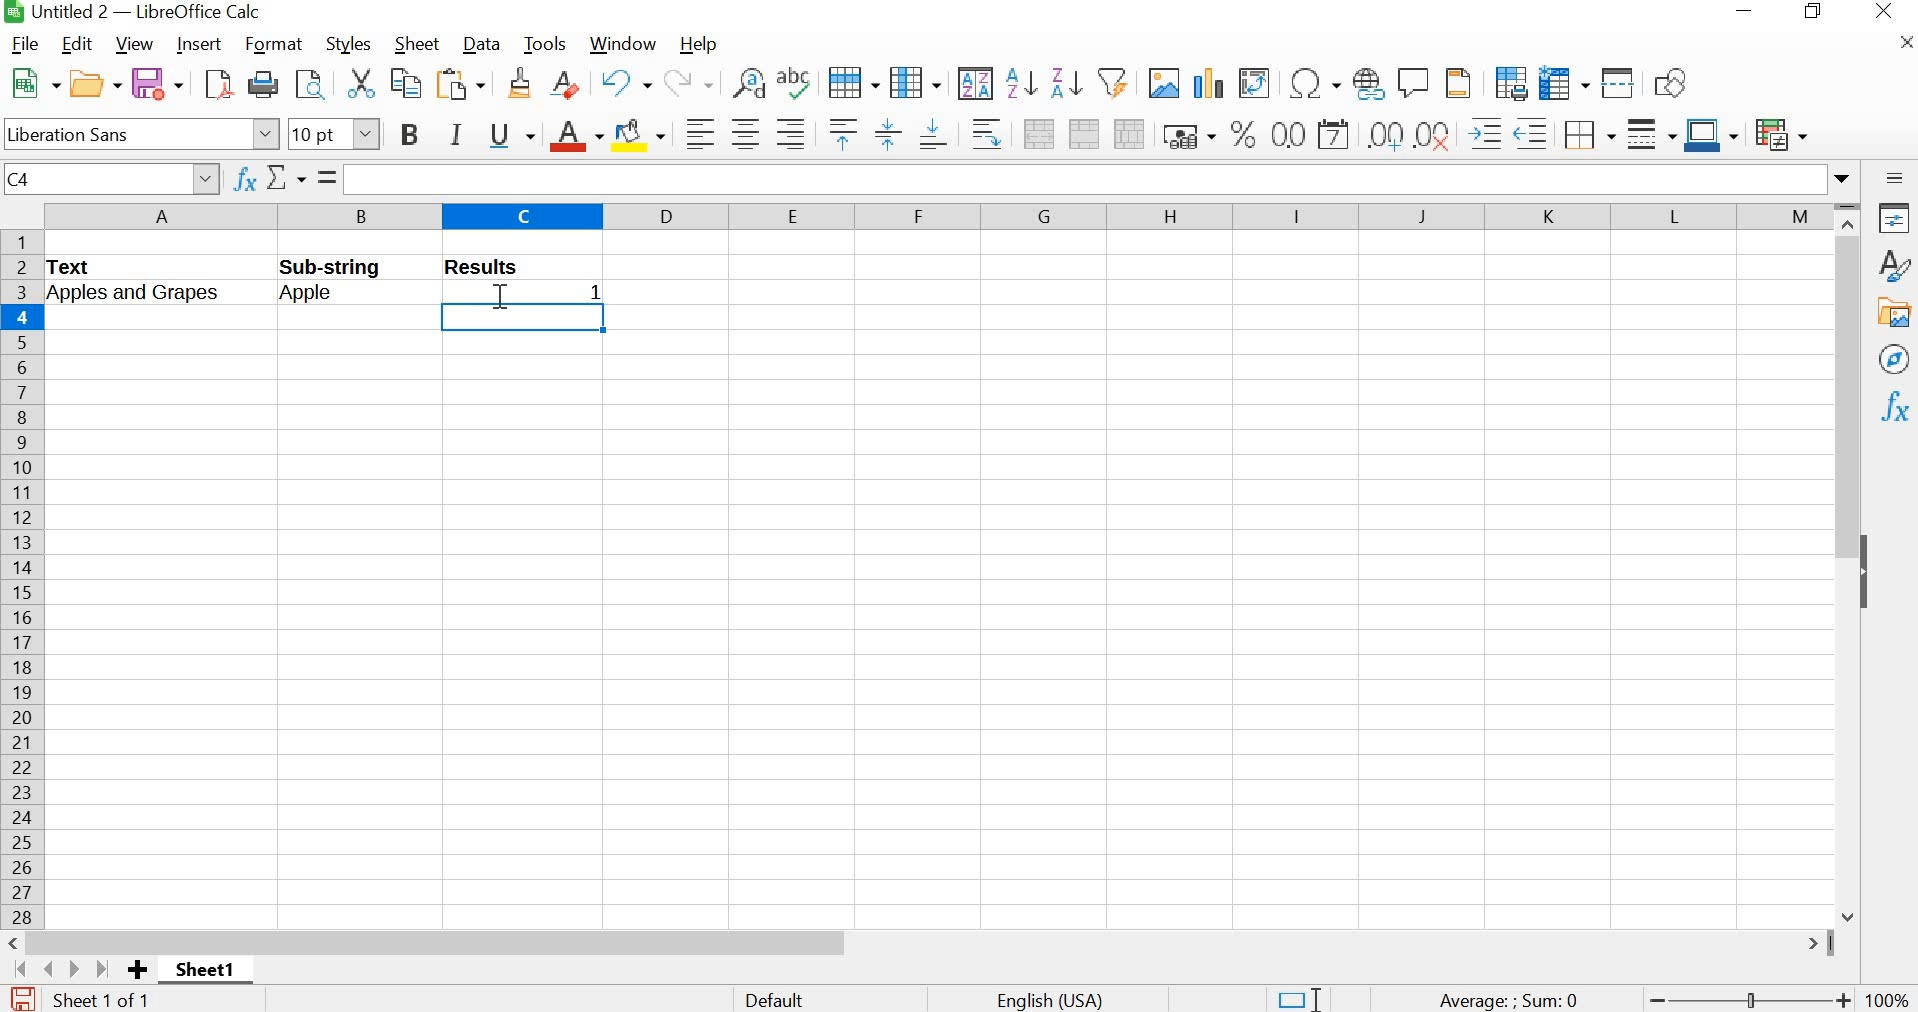  Describe the element at coordinates (1292, 997) in the screenshot. I see `standard selection` at that location.